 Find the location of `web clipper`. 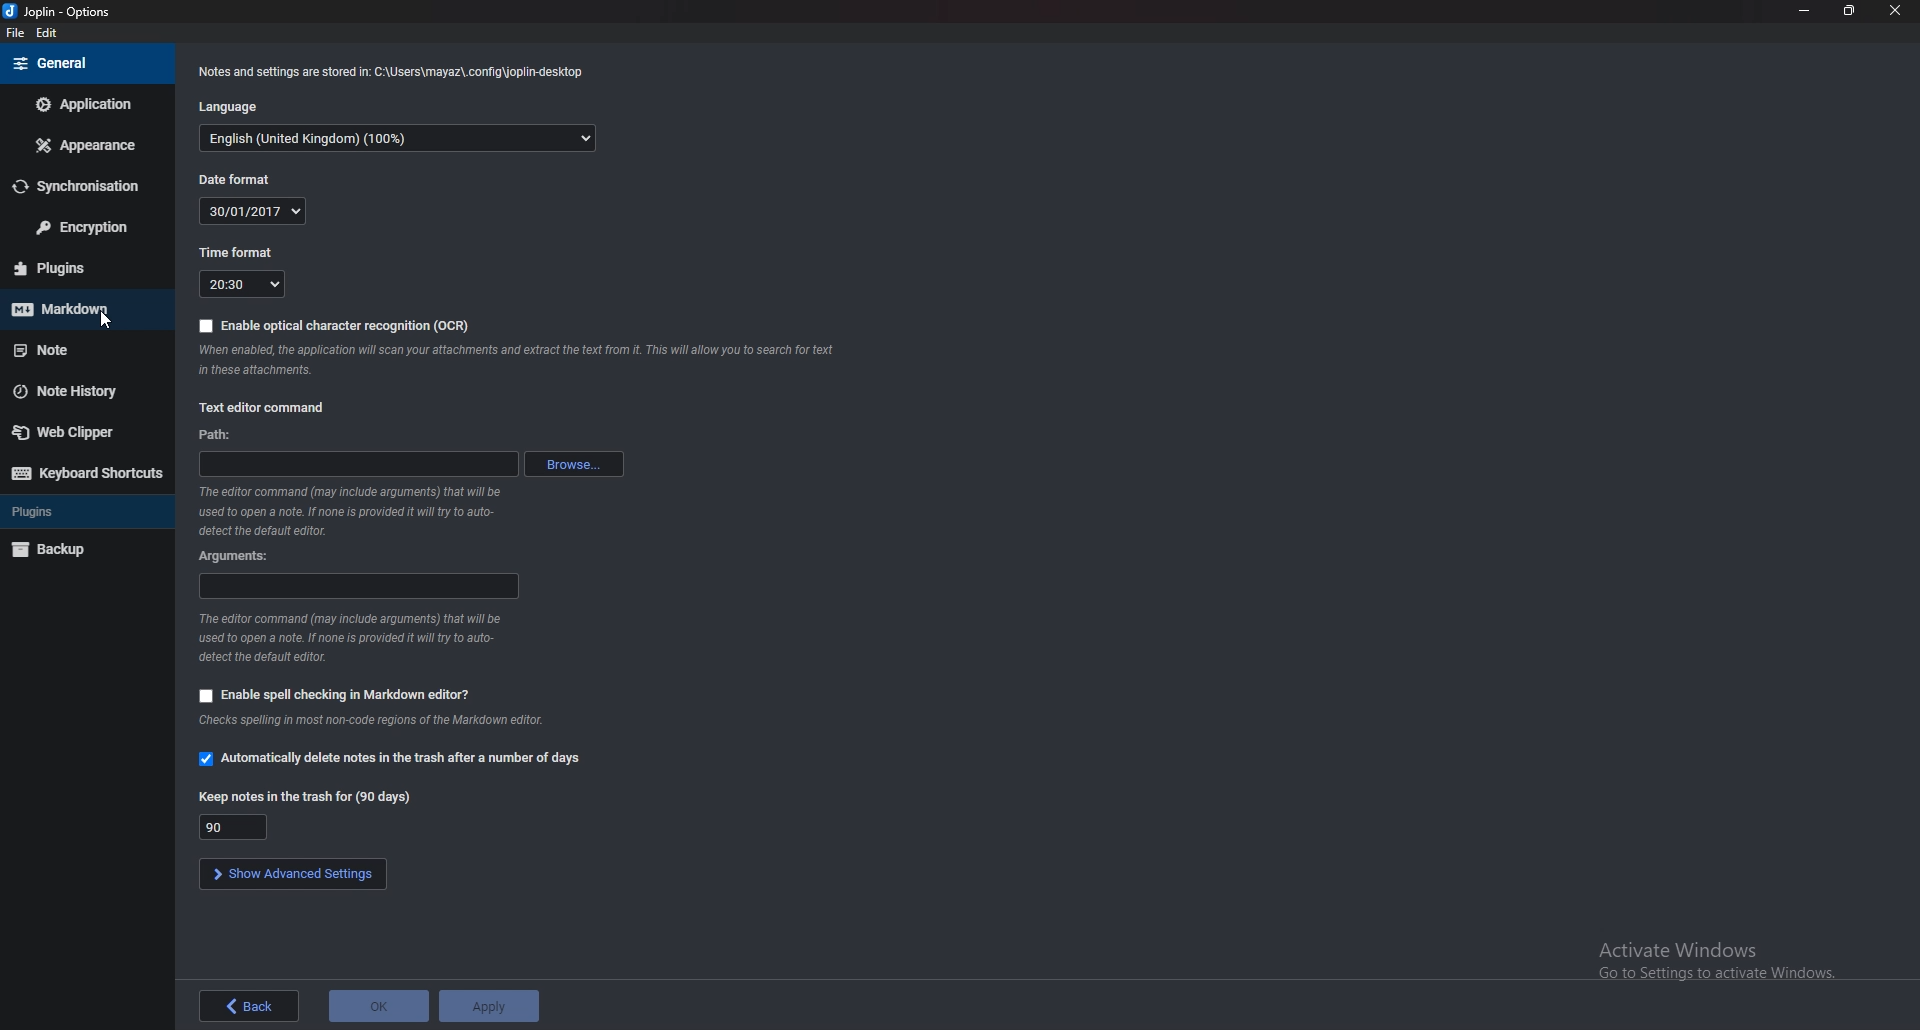

web clipper is located at coordinates (84, 433).